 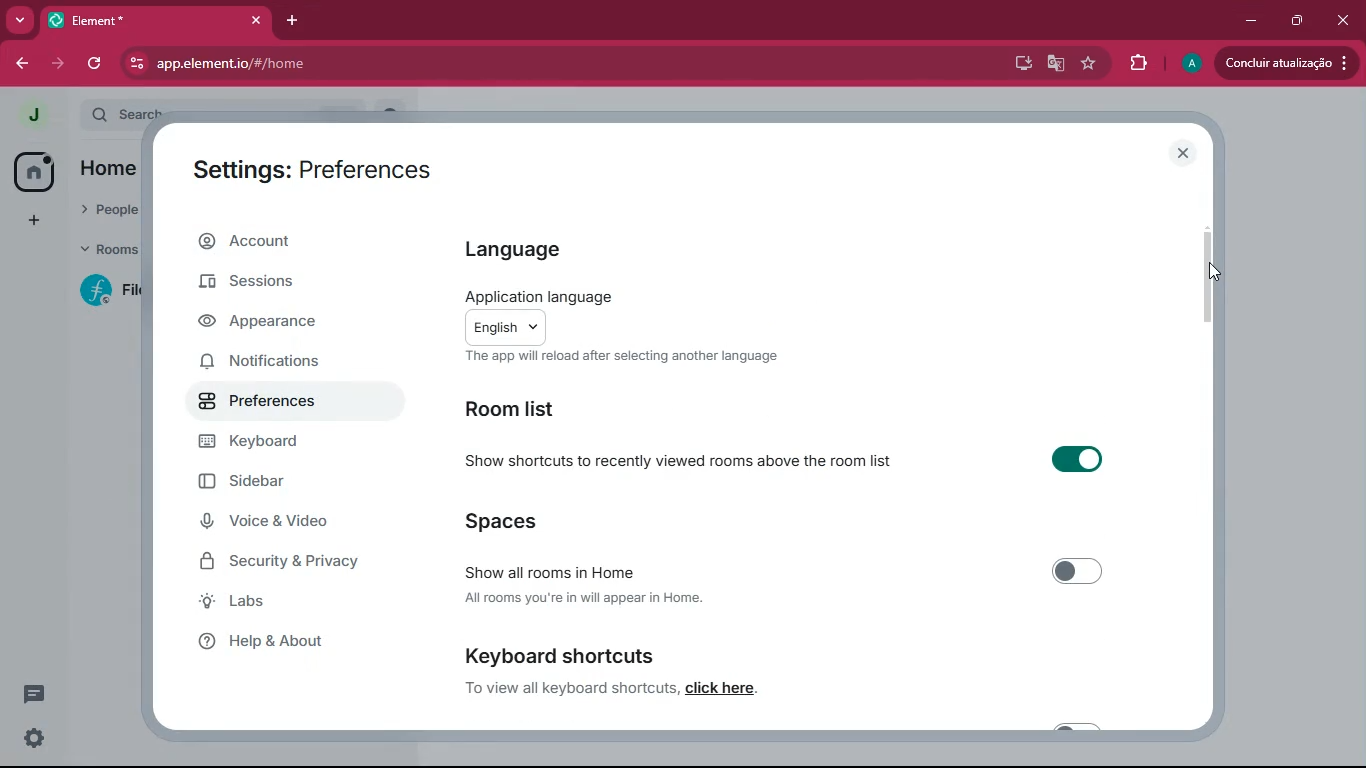 I want to click on preferences, so click(x=283, y=403).